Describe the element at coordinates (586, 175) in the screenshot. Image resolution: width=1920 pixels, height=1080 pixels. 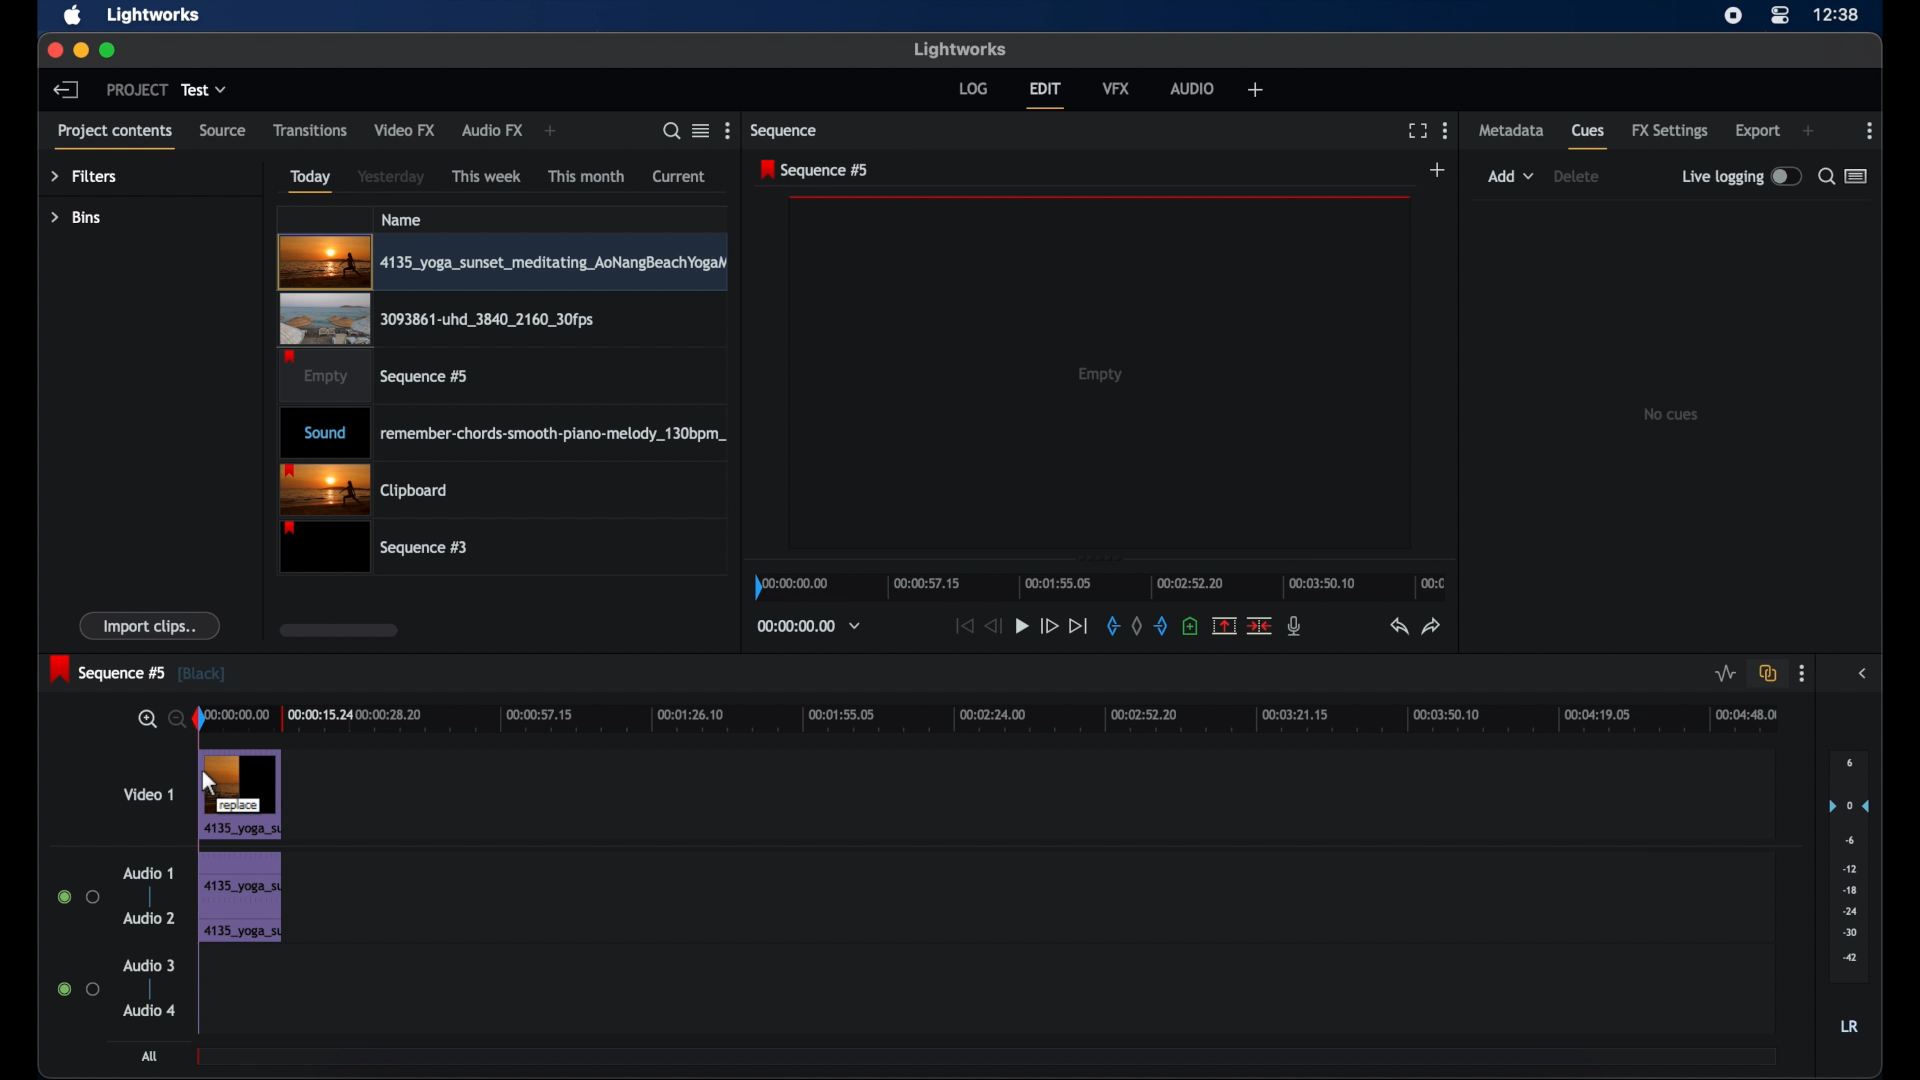
I see `this month` at that location.